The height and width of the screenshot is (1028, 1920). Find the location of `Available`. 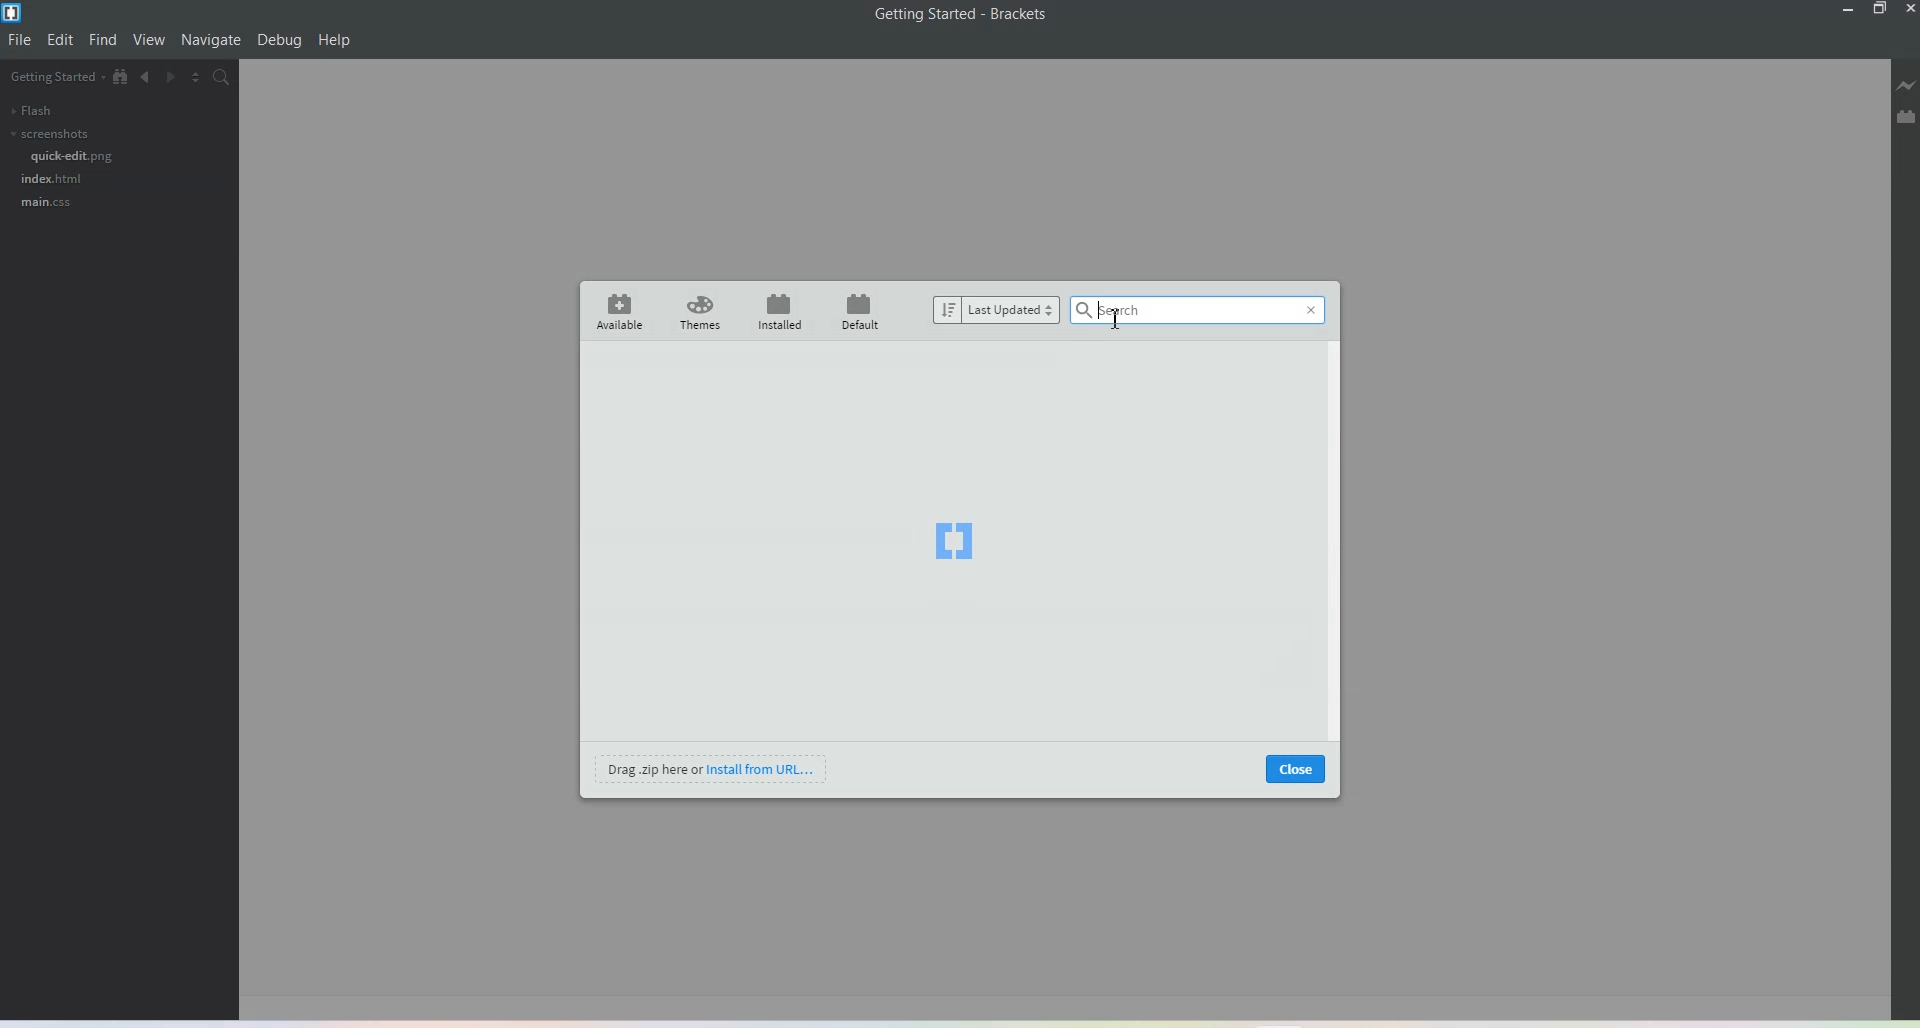

Available is located at coordinates (616, 311).